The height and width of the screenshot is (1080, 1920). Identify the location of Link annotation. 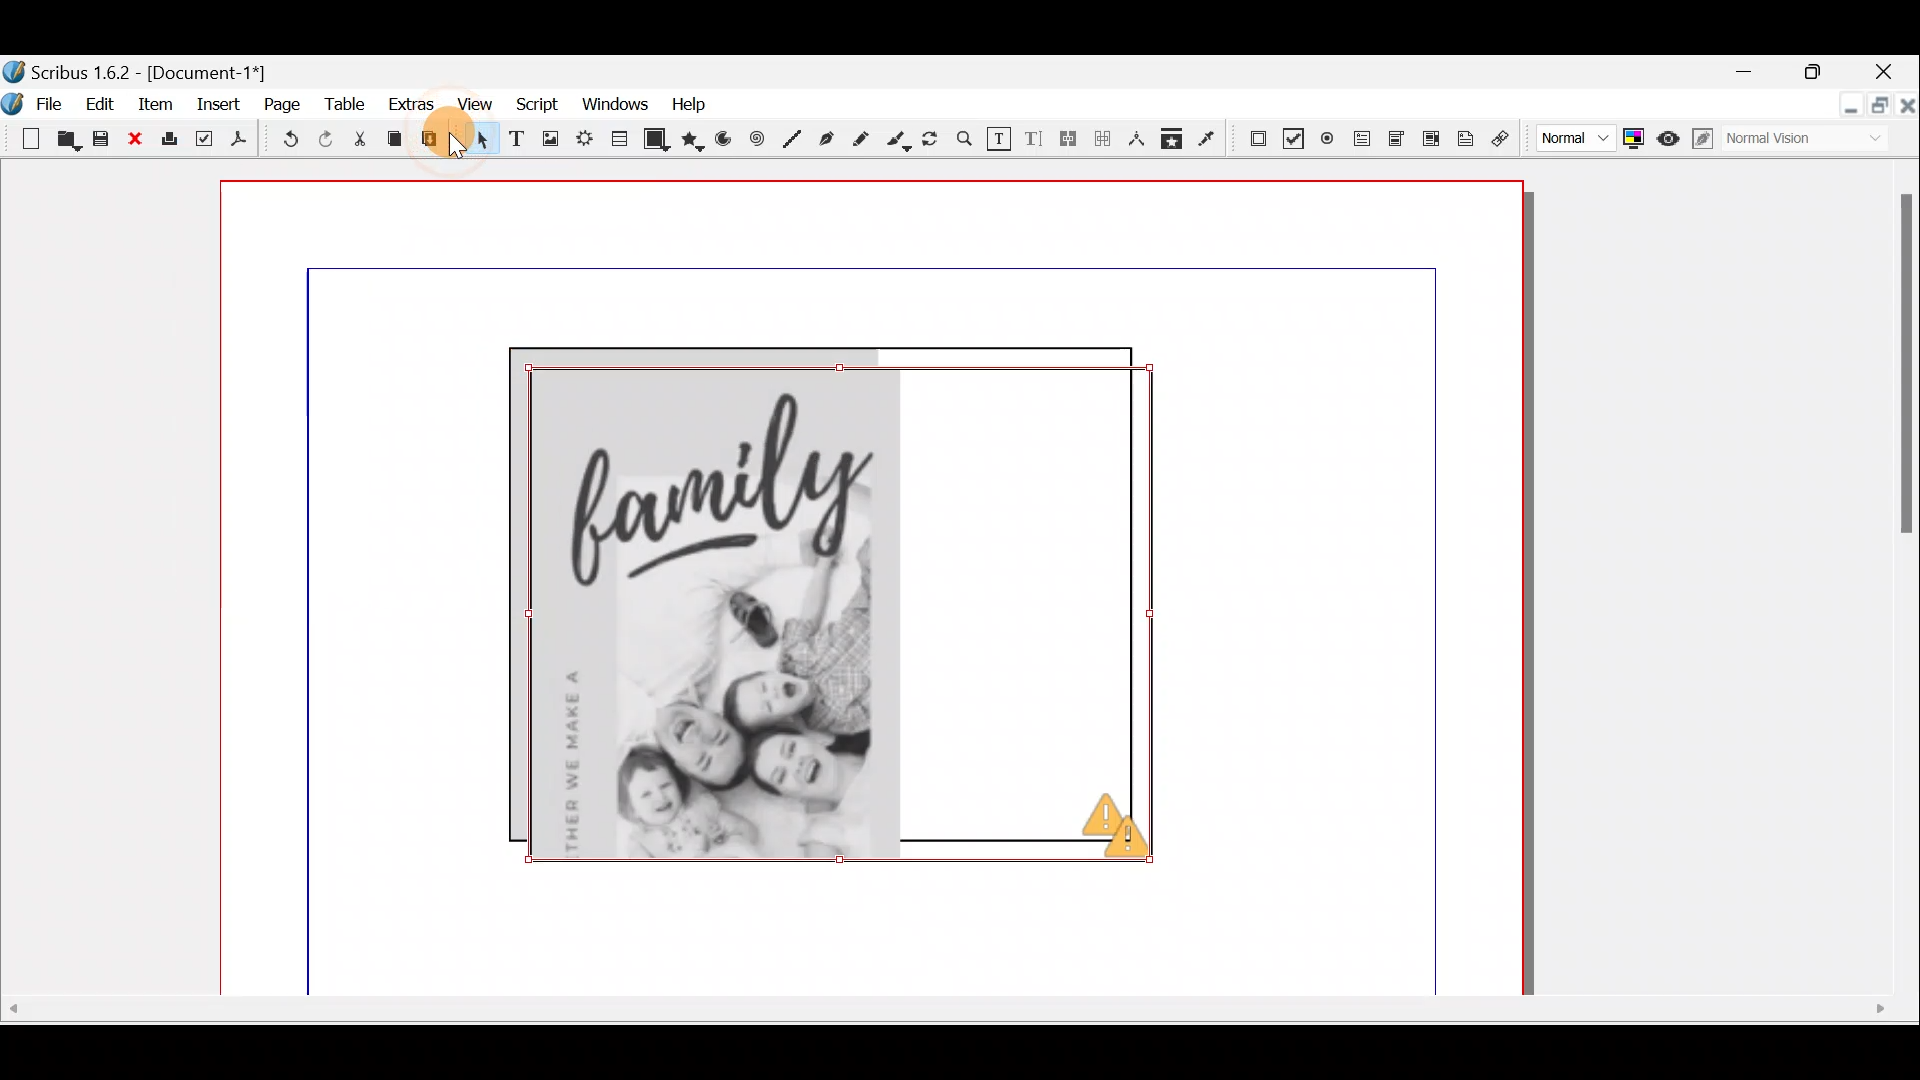
(1504, 138).